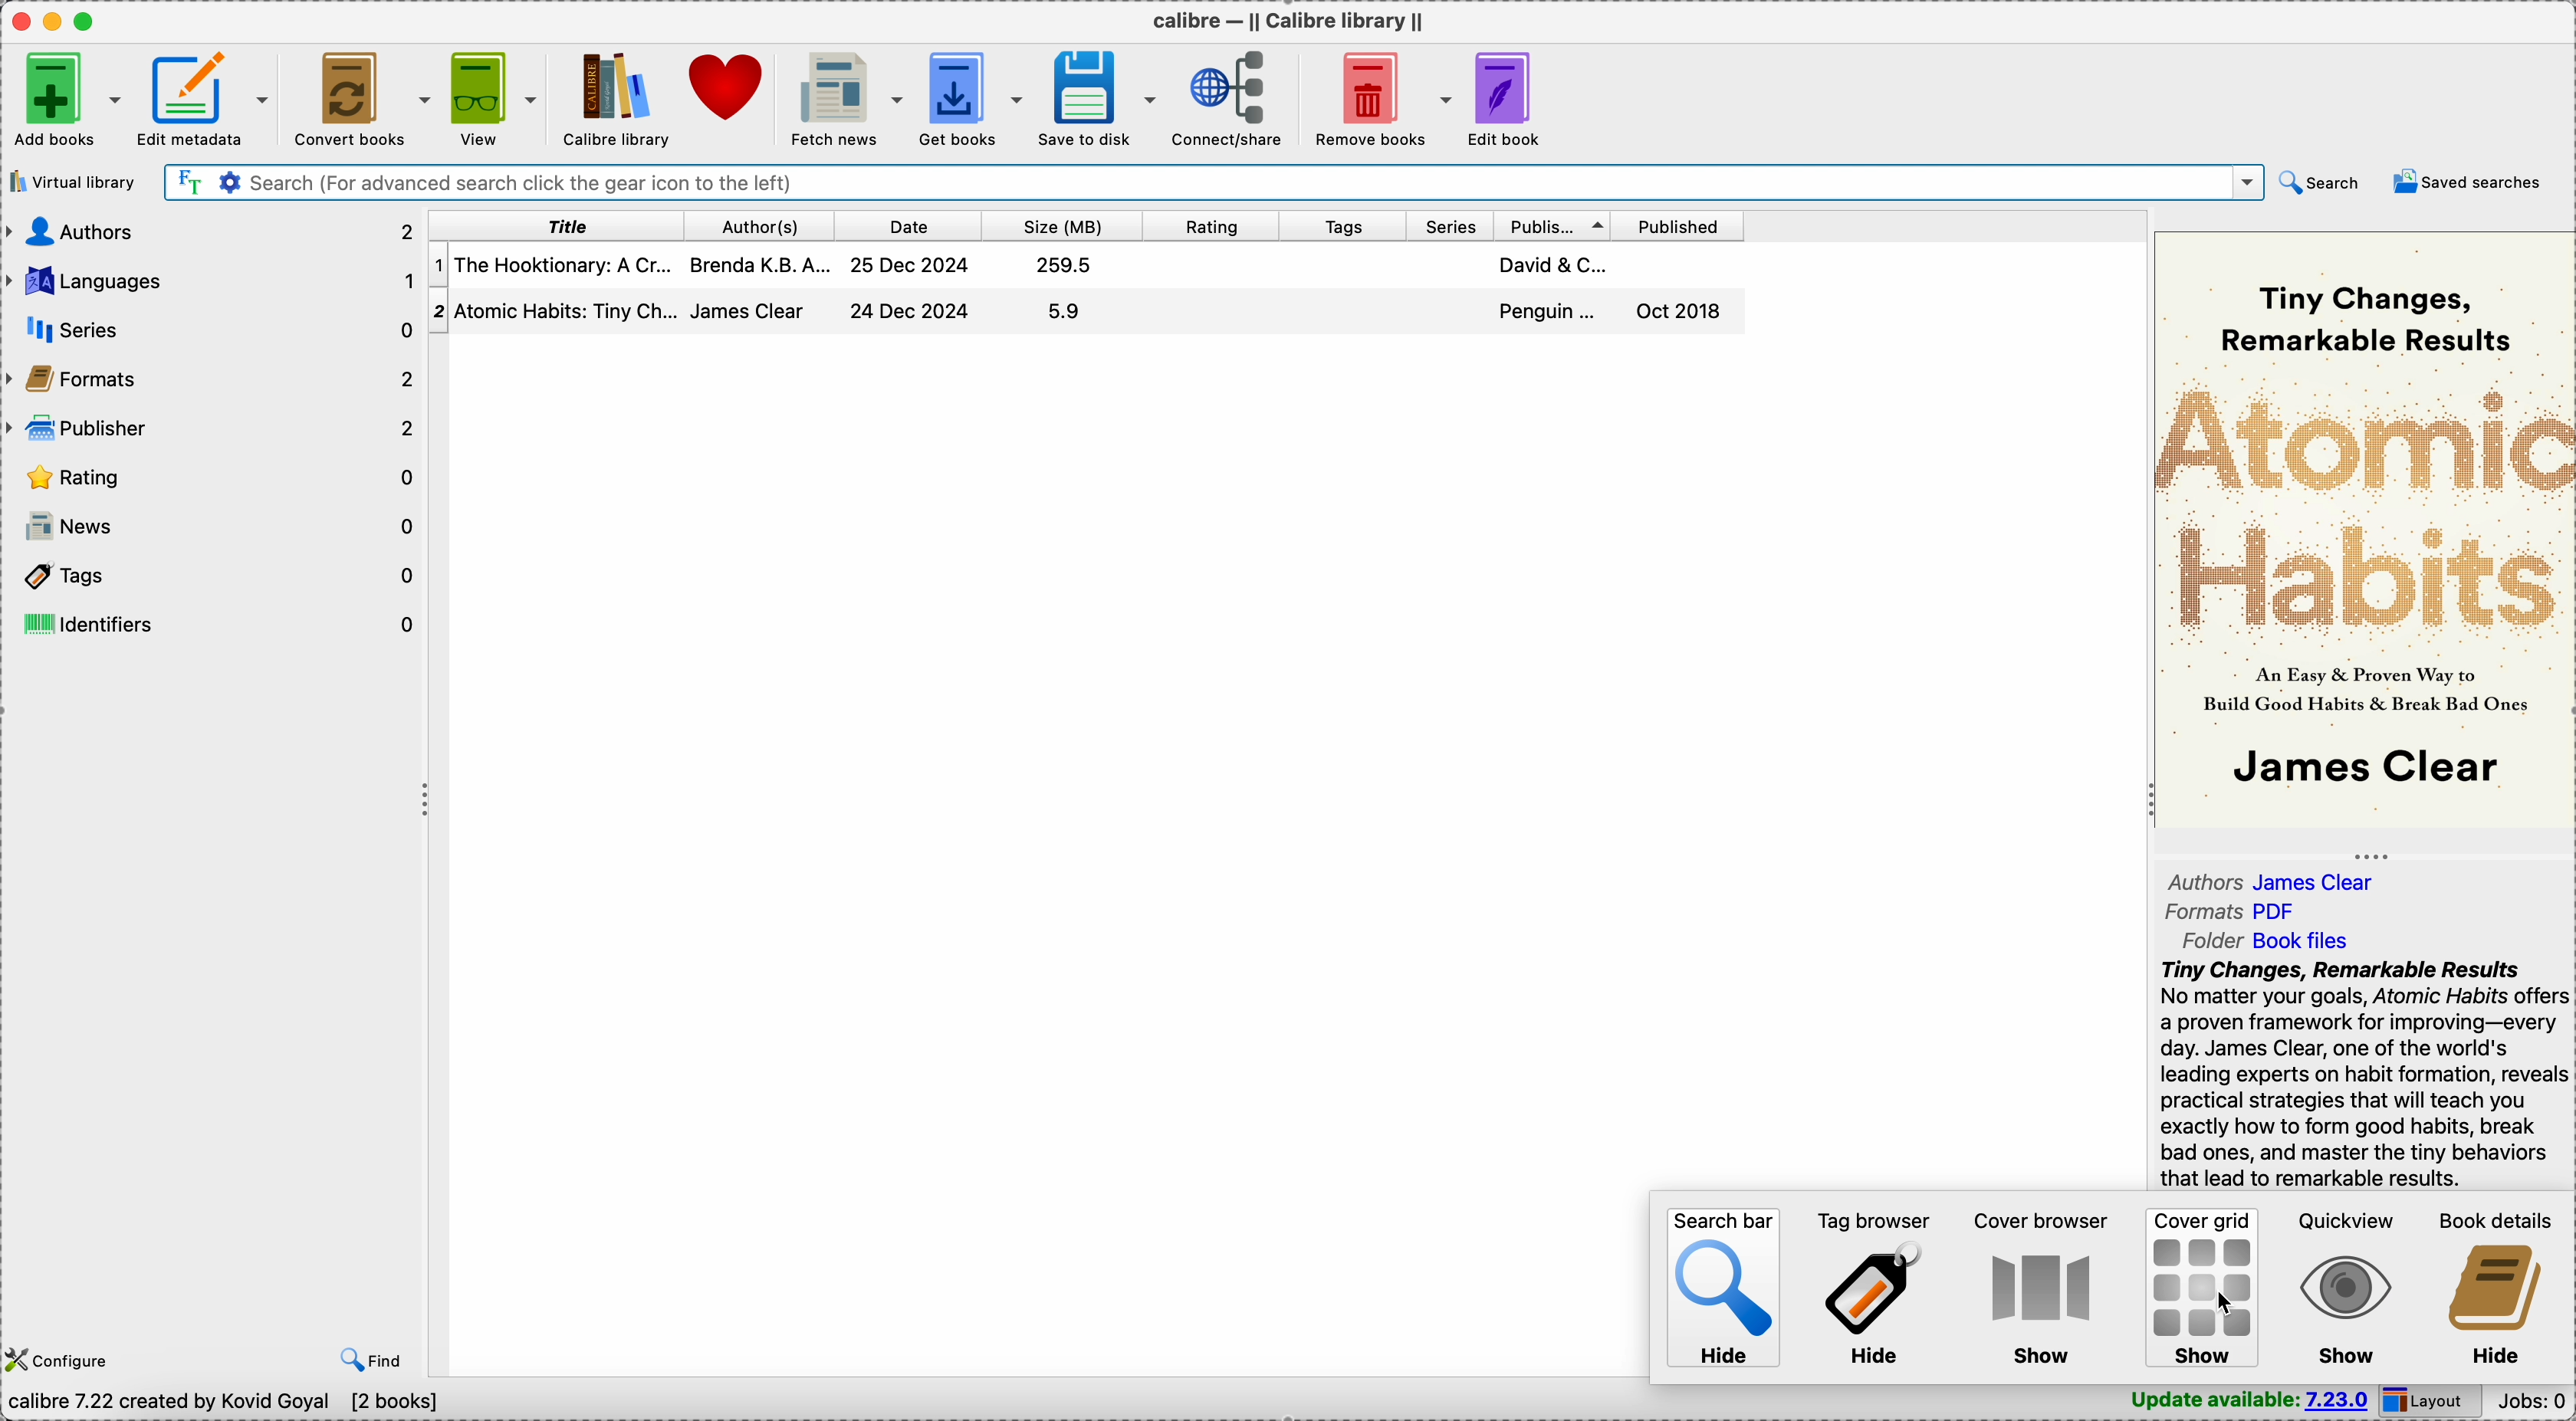 The height and width of the screenshot is (1421, 2576). What do you see at coordinates (427, 801) in the screenshot?
I see `toggle expand/contract` at bounding box center [427, 801].